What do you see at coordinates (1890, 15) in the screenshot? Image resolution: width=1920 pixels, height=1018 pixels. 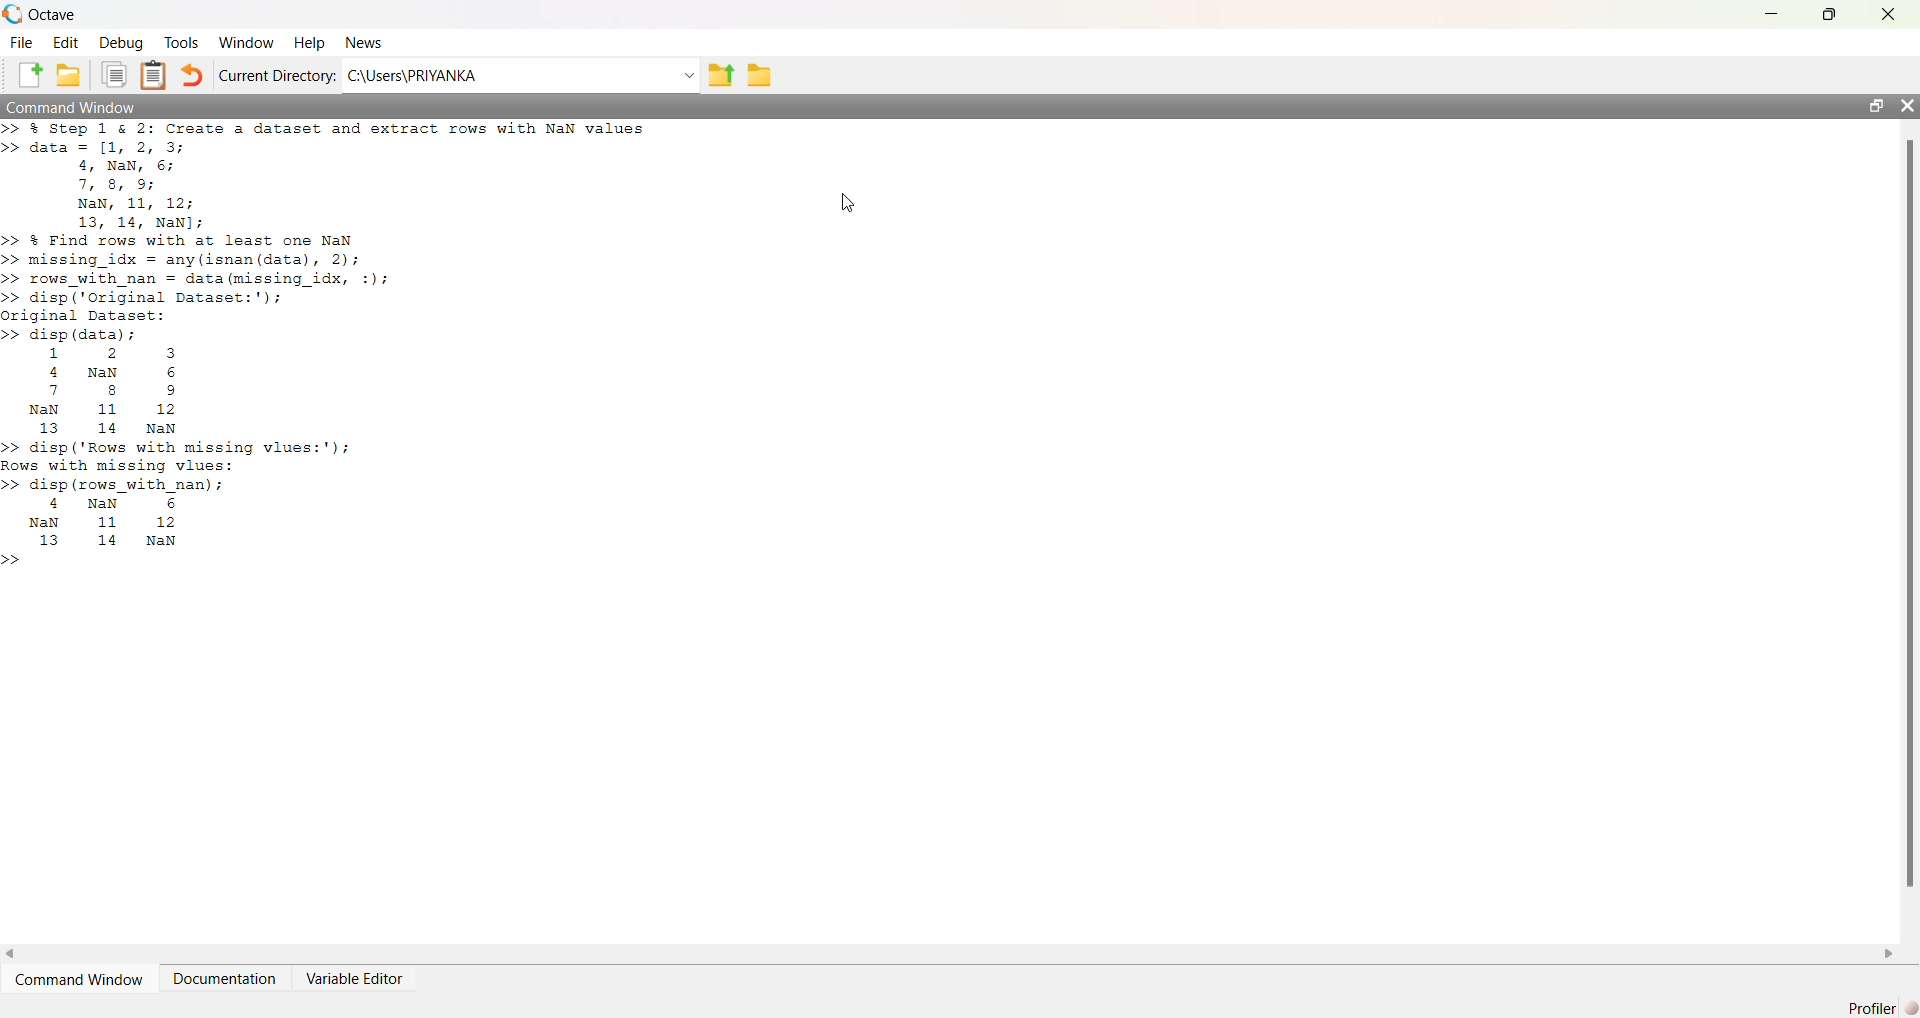 I see `close` at bounding box center [1890, 15].